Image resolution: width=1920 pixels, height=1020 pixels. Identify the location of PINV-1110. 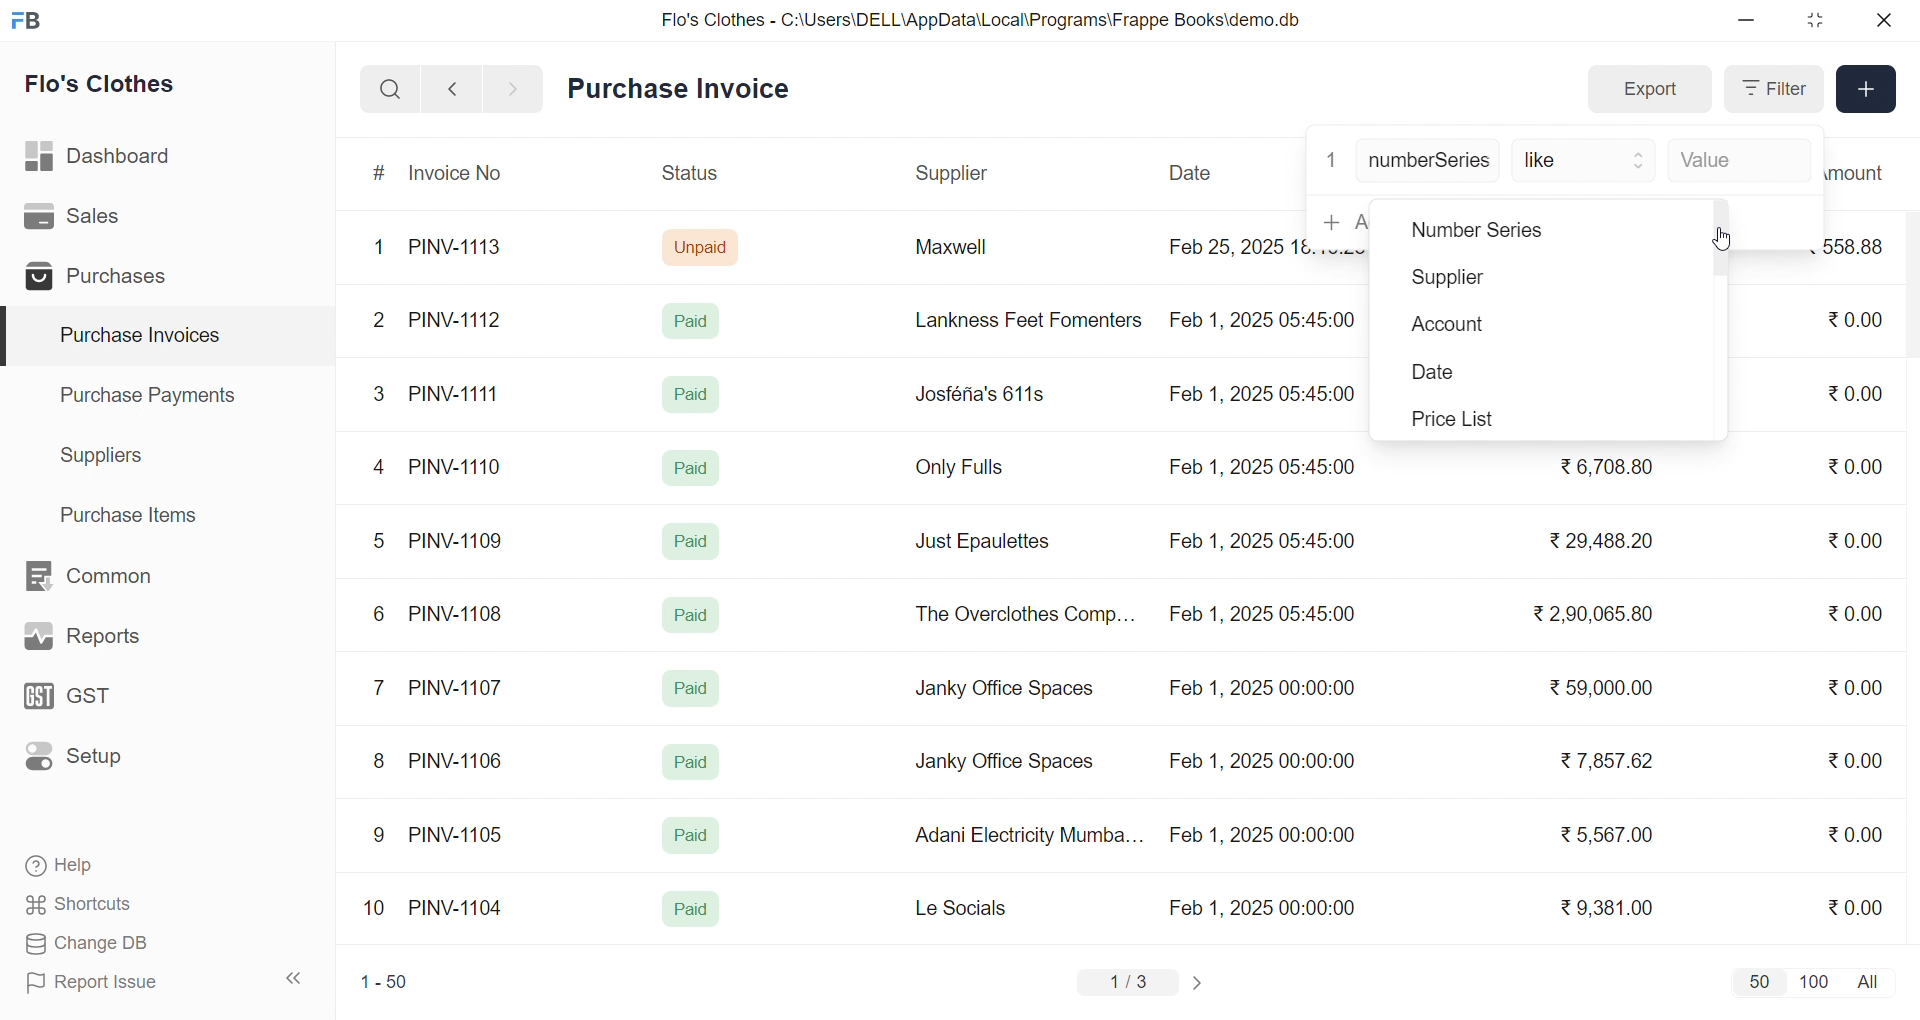
(457, 466).